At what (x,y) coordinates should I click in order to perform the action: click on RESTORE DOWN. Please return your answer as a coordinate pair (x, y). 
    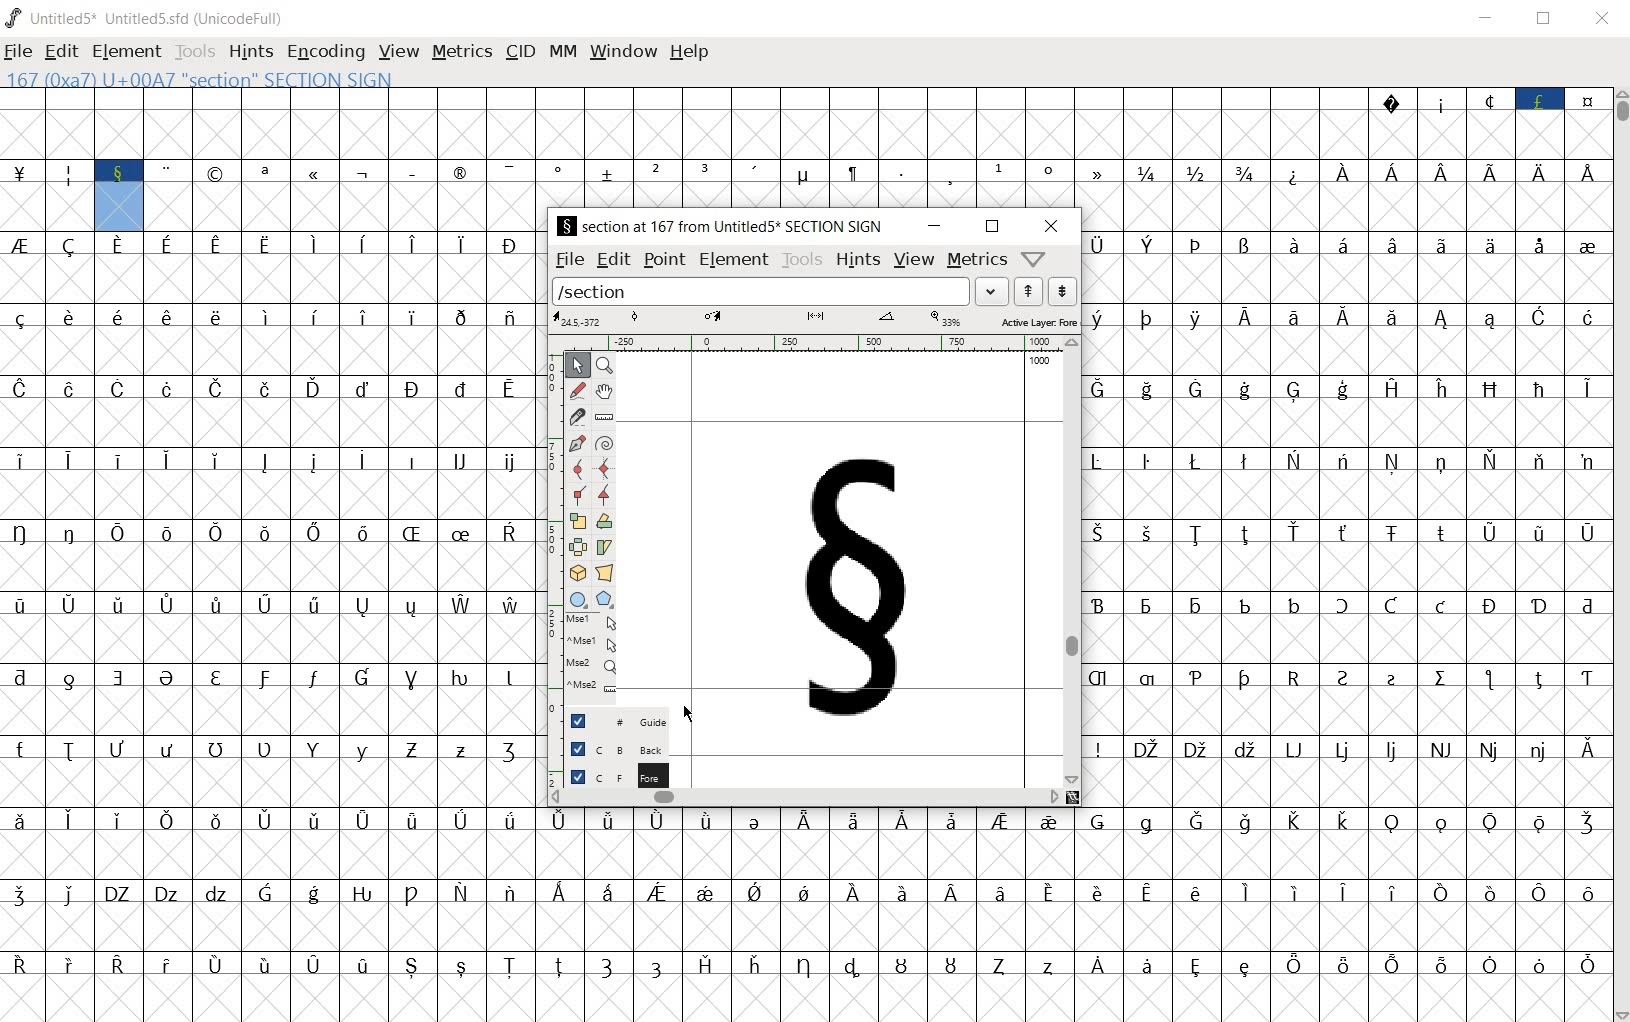
    Looking at the image, I should click on (1544, 20).